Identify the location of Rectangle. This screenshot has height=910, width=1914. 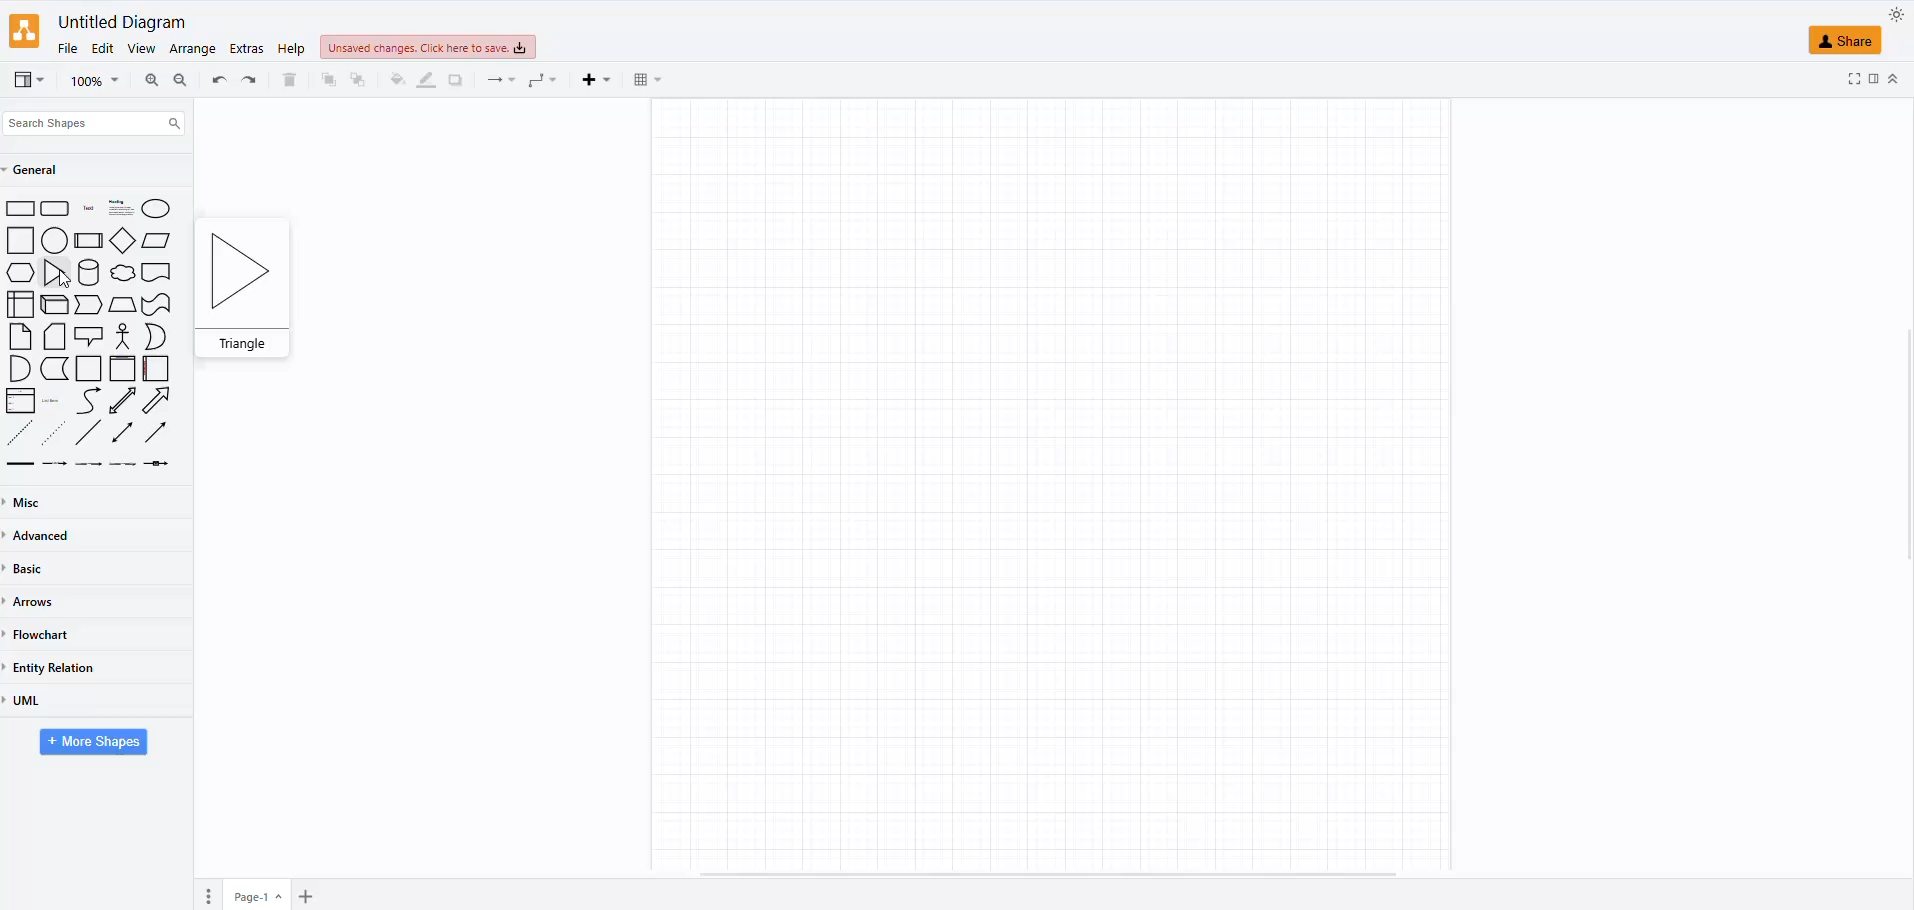
(21, 209).